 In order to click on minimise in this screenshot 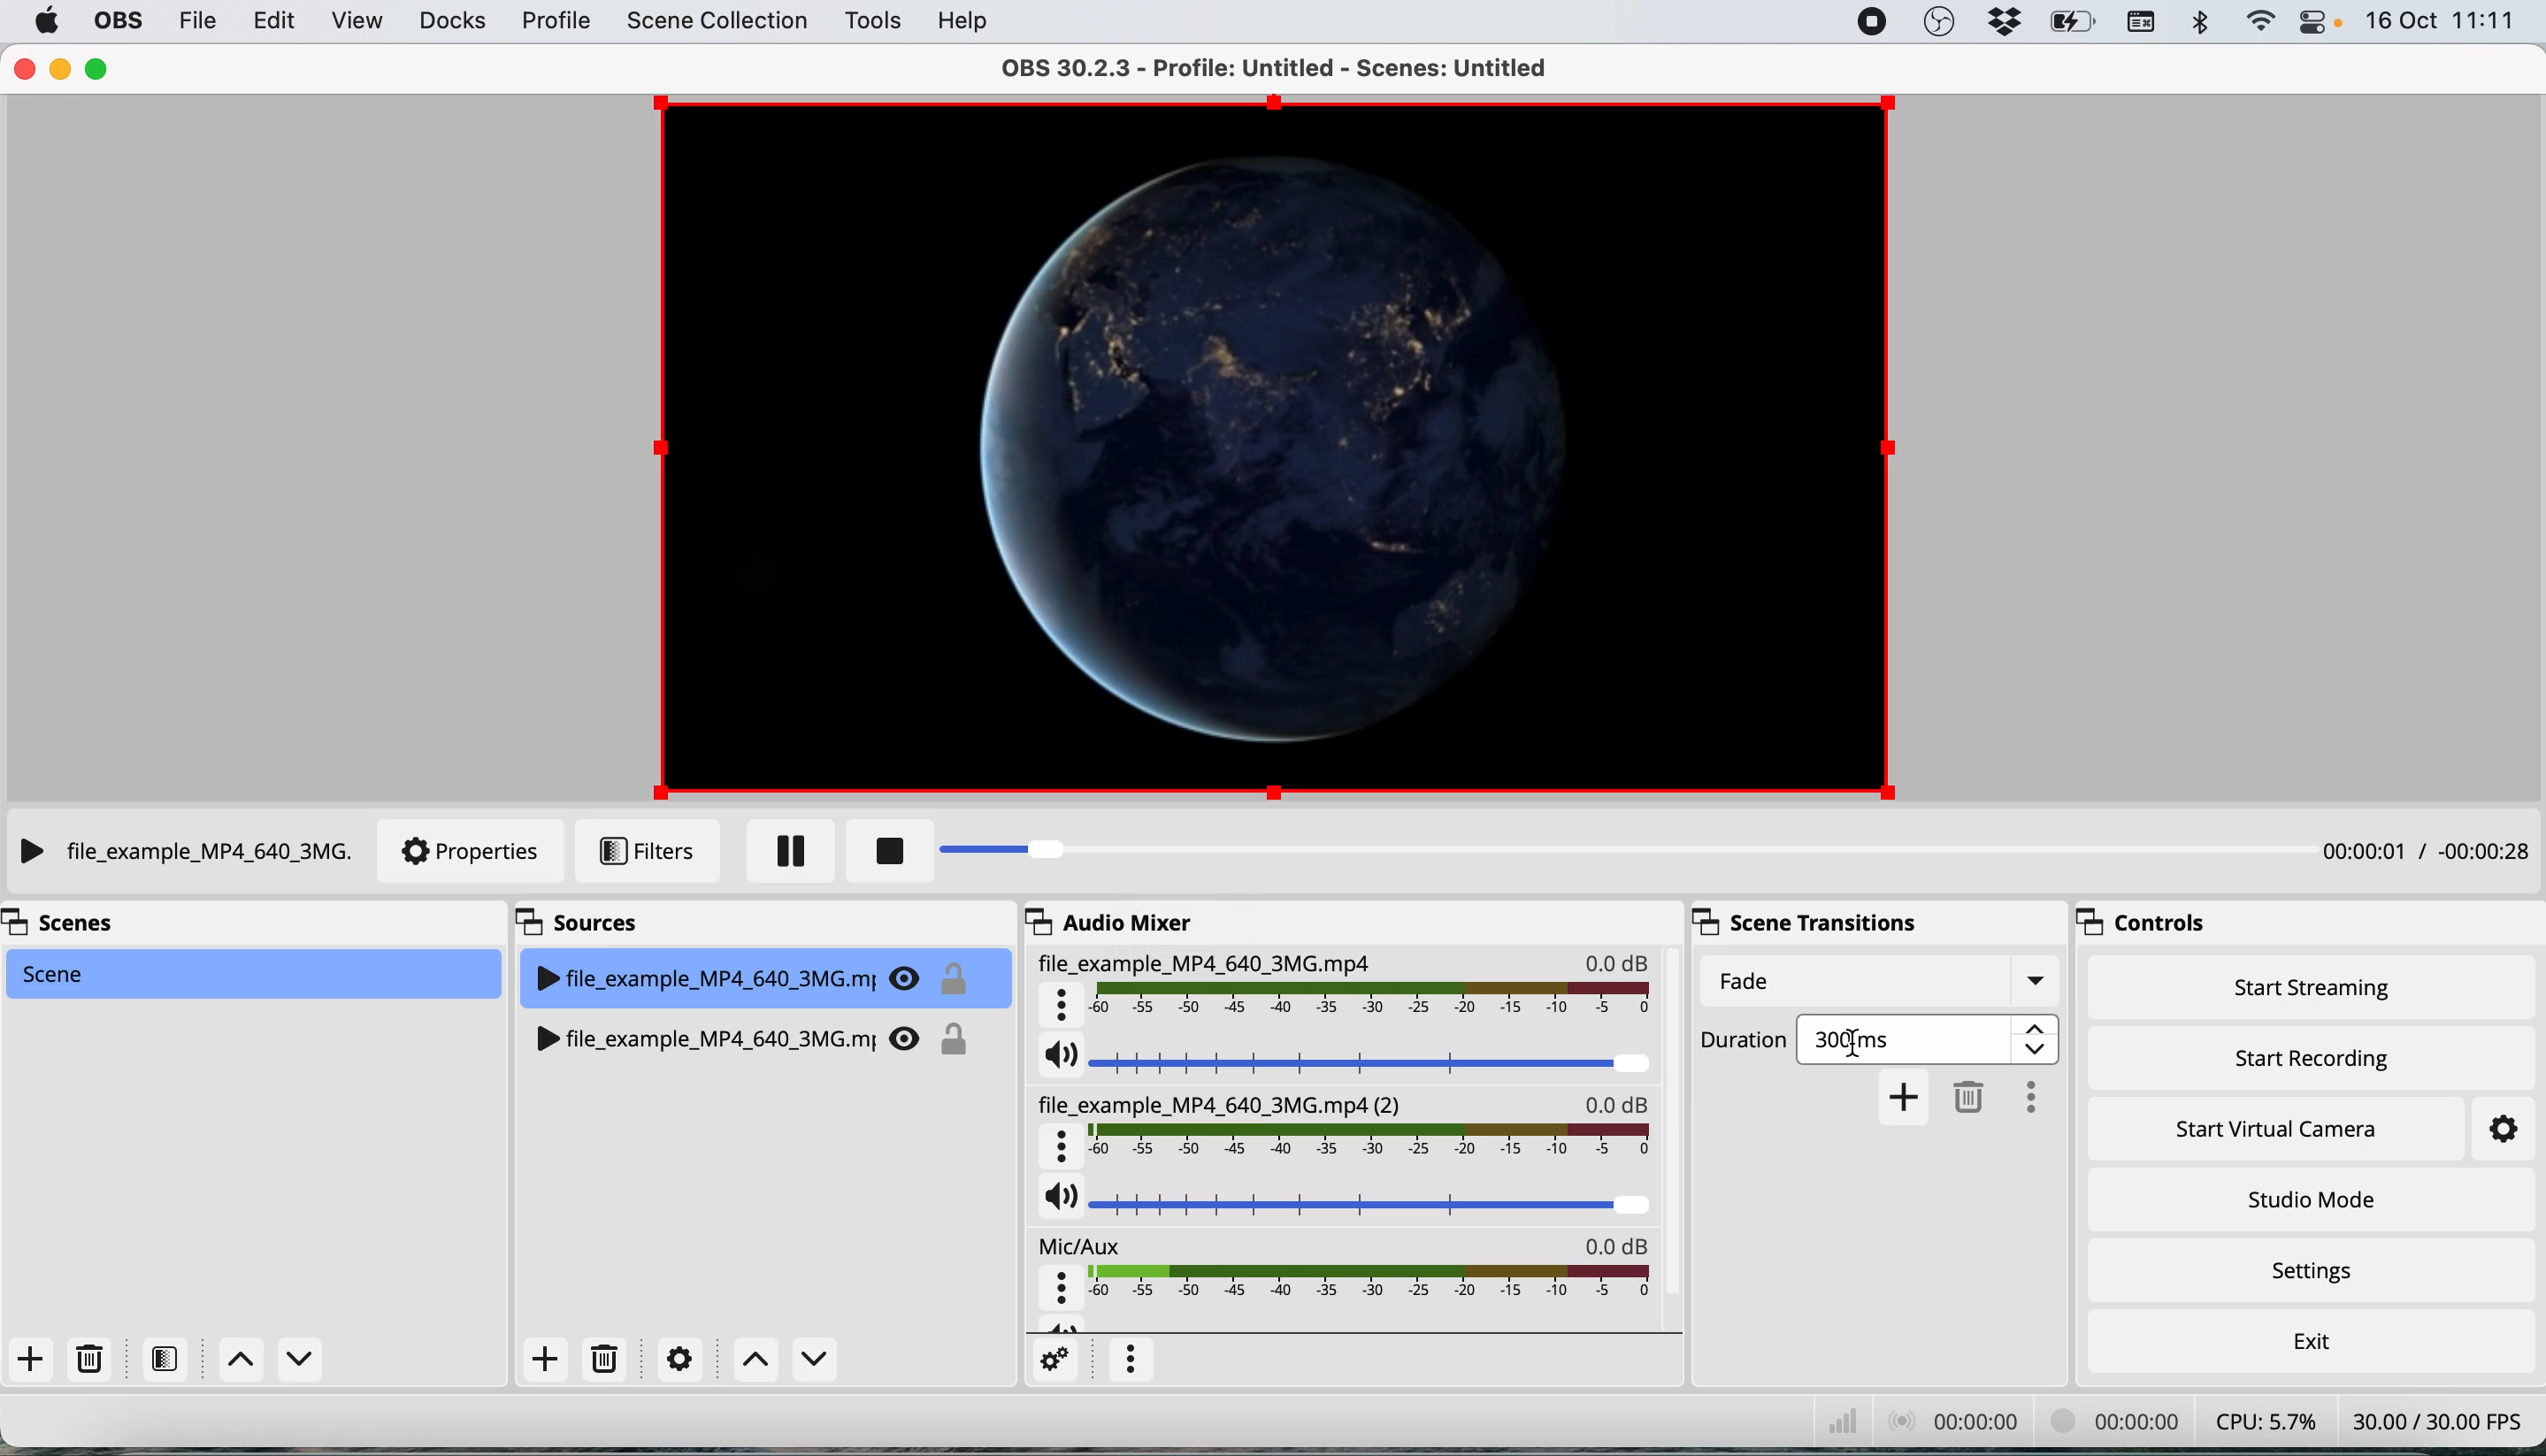, I will do `click(59, 68)`.